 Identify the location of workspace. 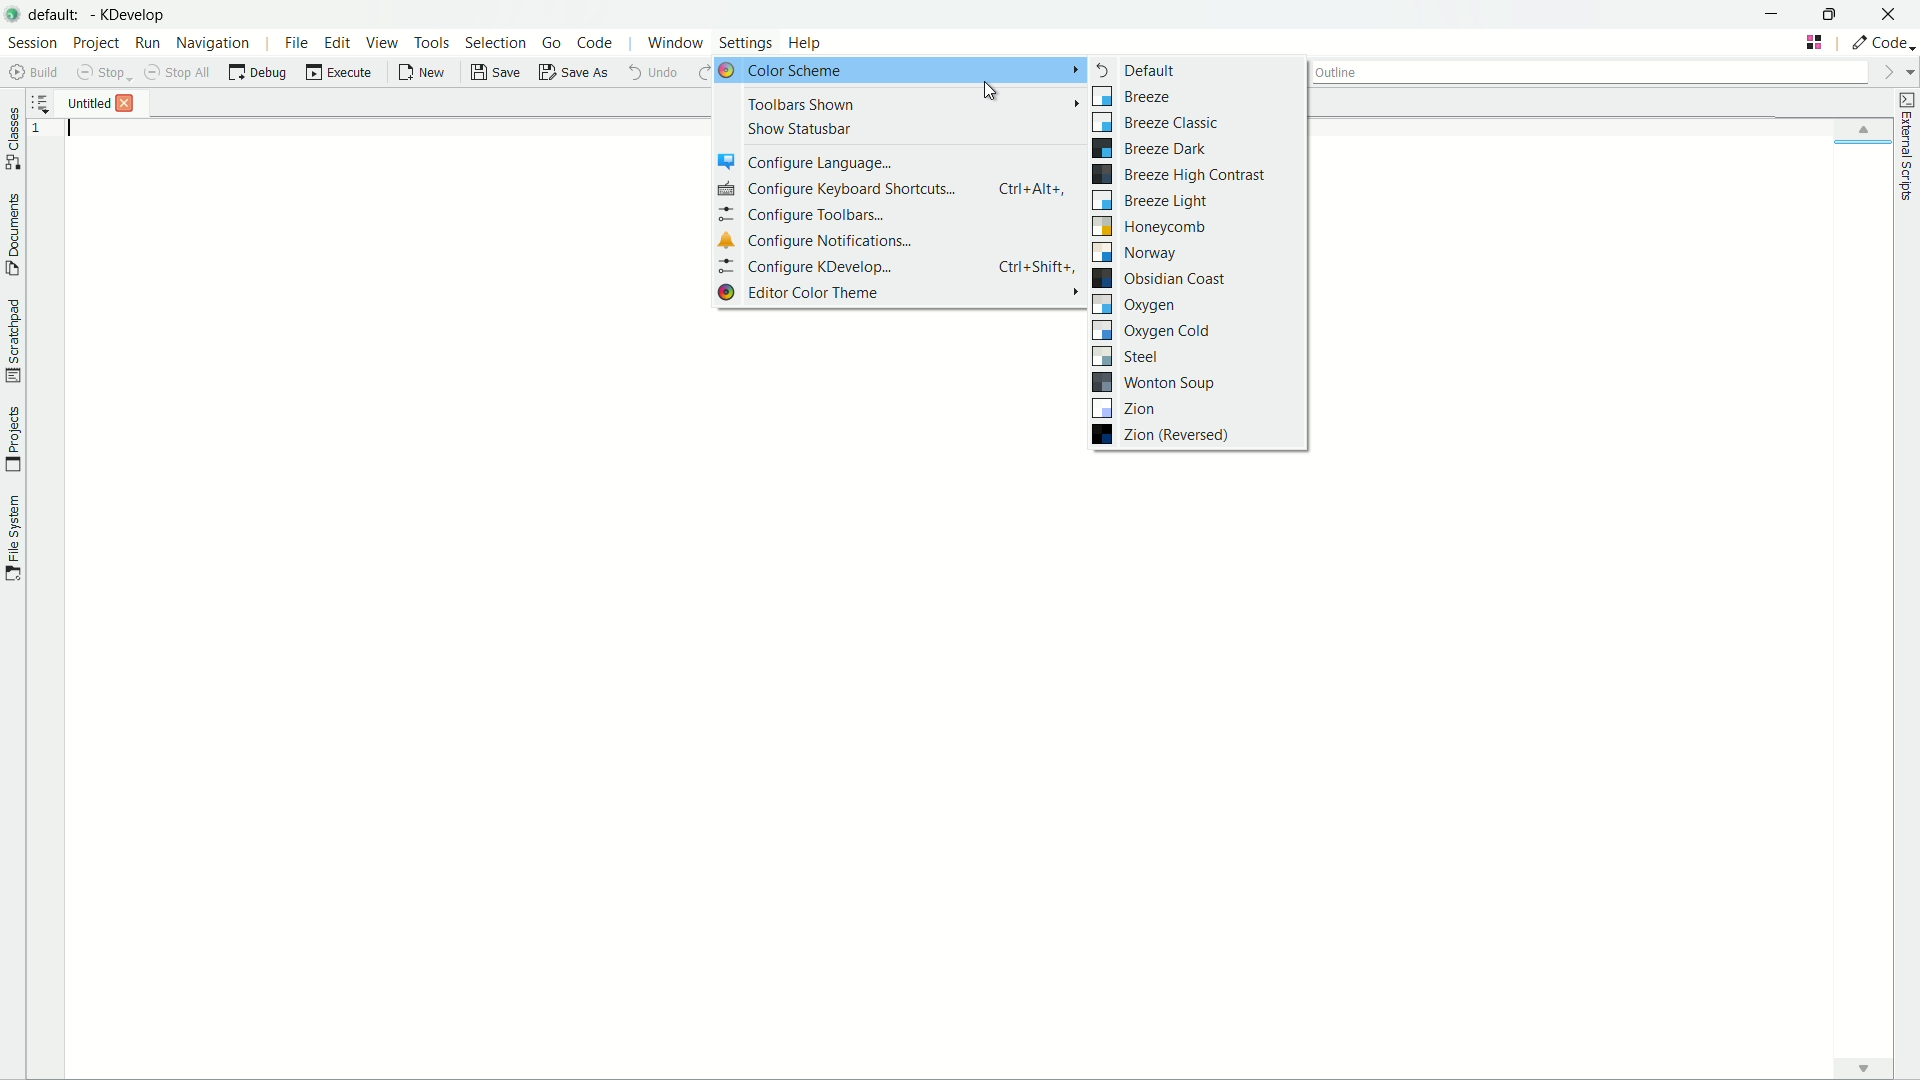
(986, 756).